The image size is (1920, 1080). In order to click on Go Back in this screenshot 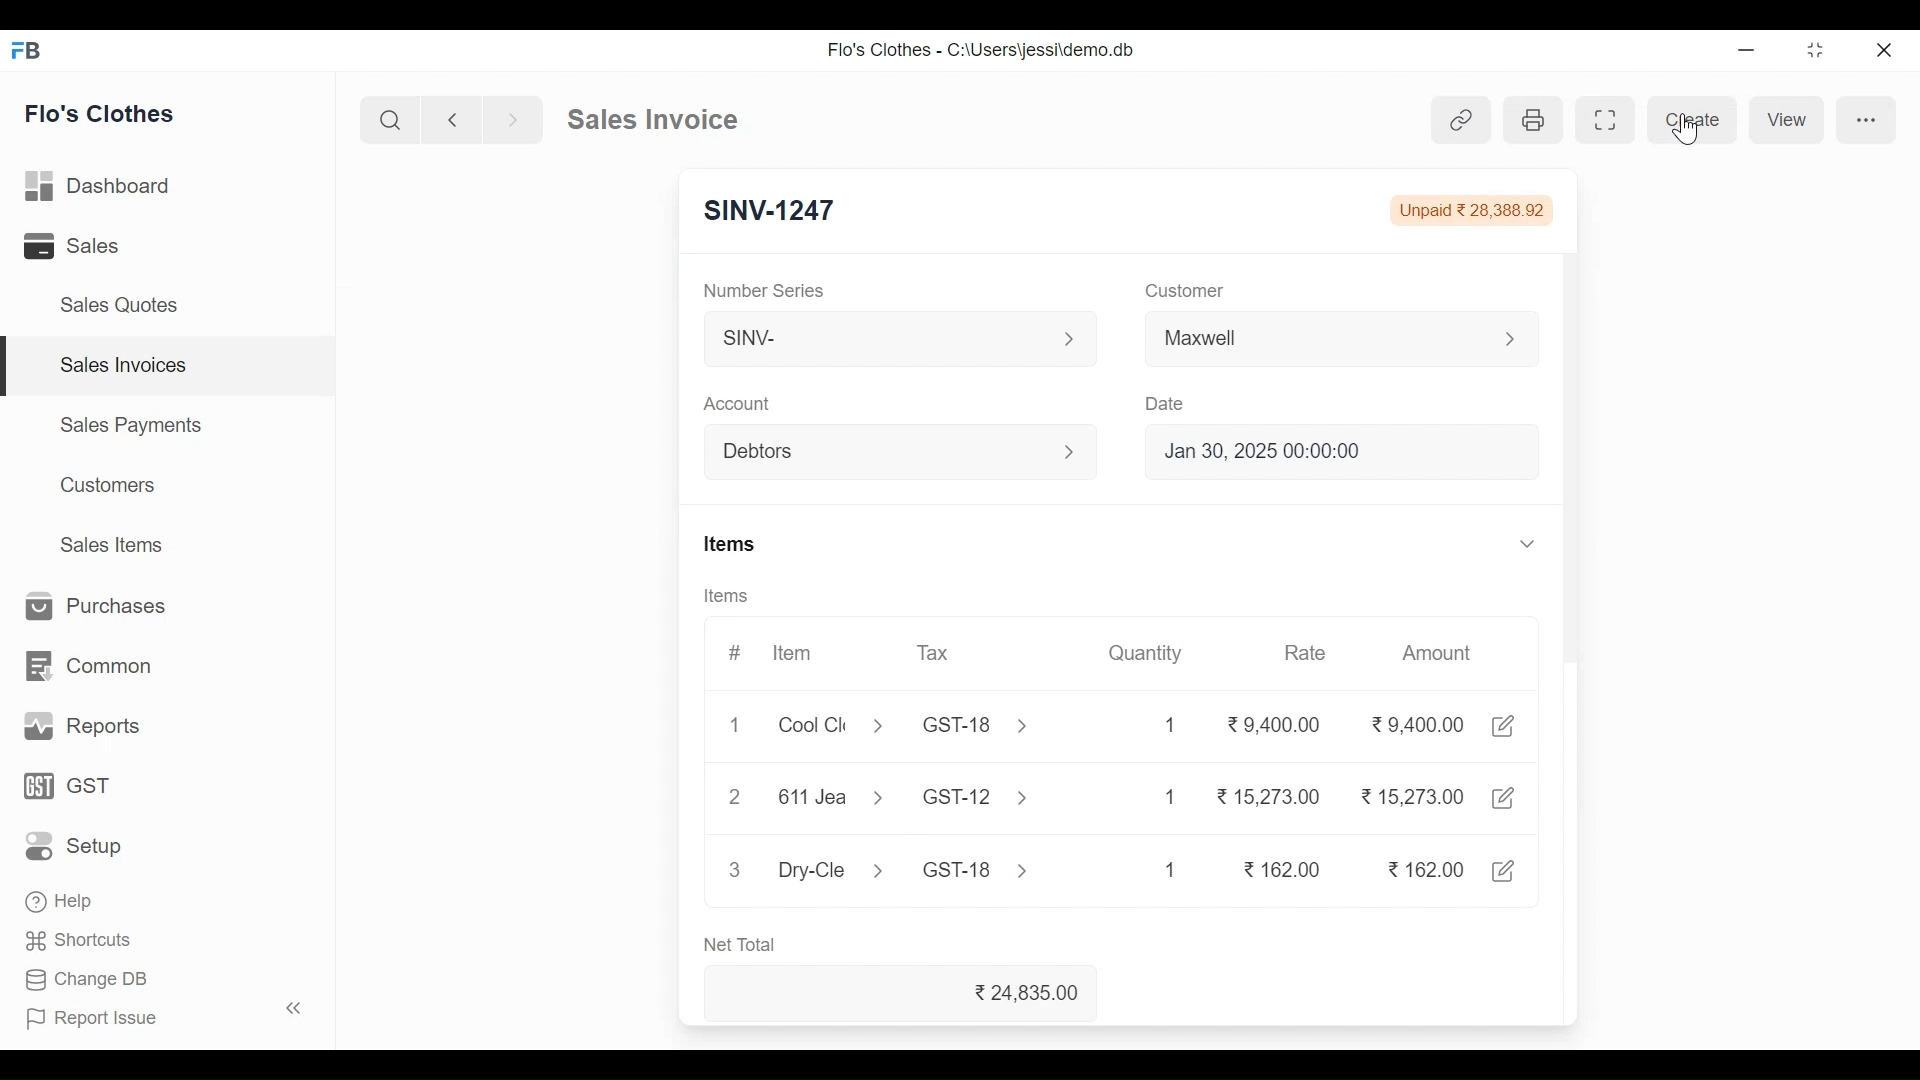, I will do `click(452, 120)`.